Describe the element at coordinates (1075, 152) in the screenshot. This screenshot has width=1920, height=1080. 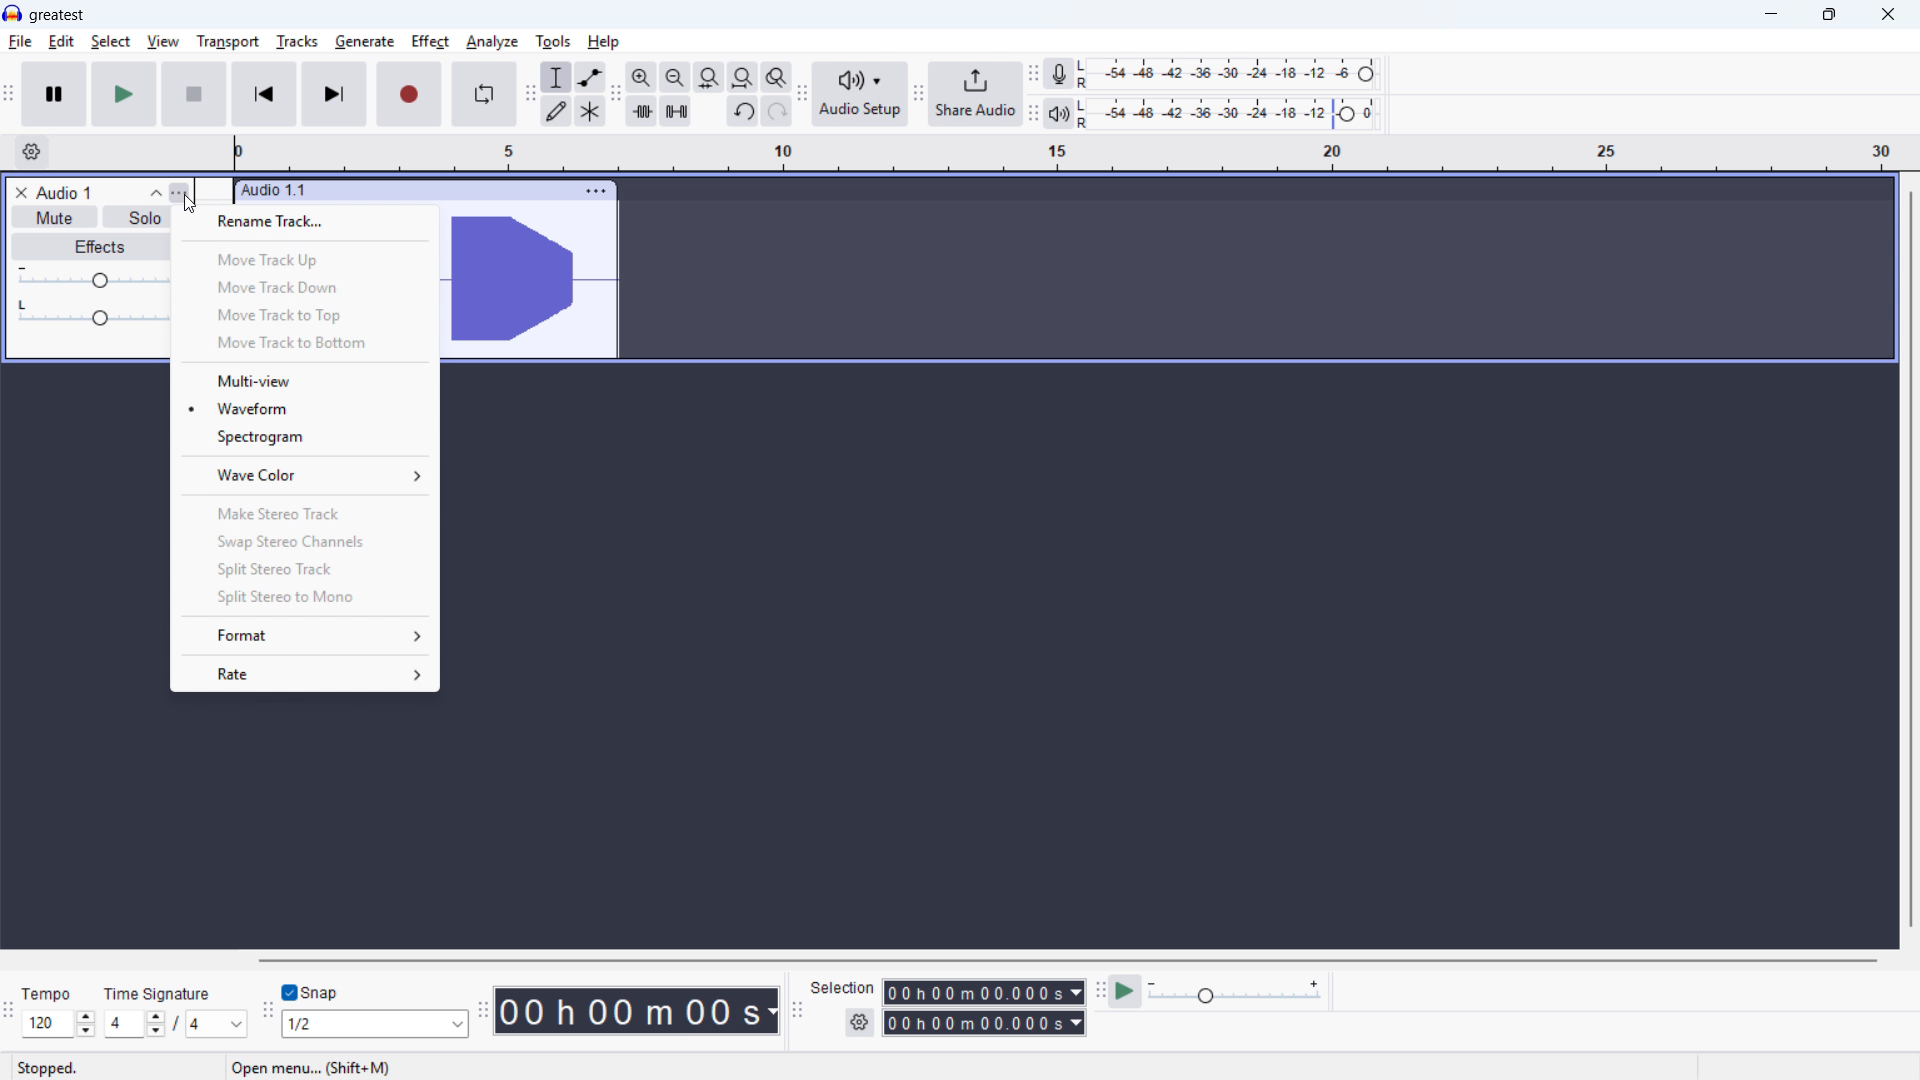
I see `timeline` at that location.